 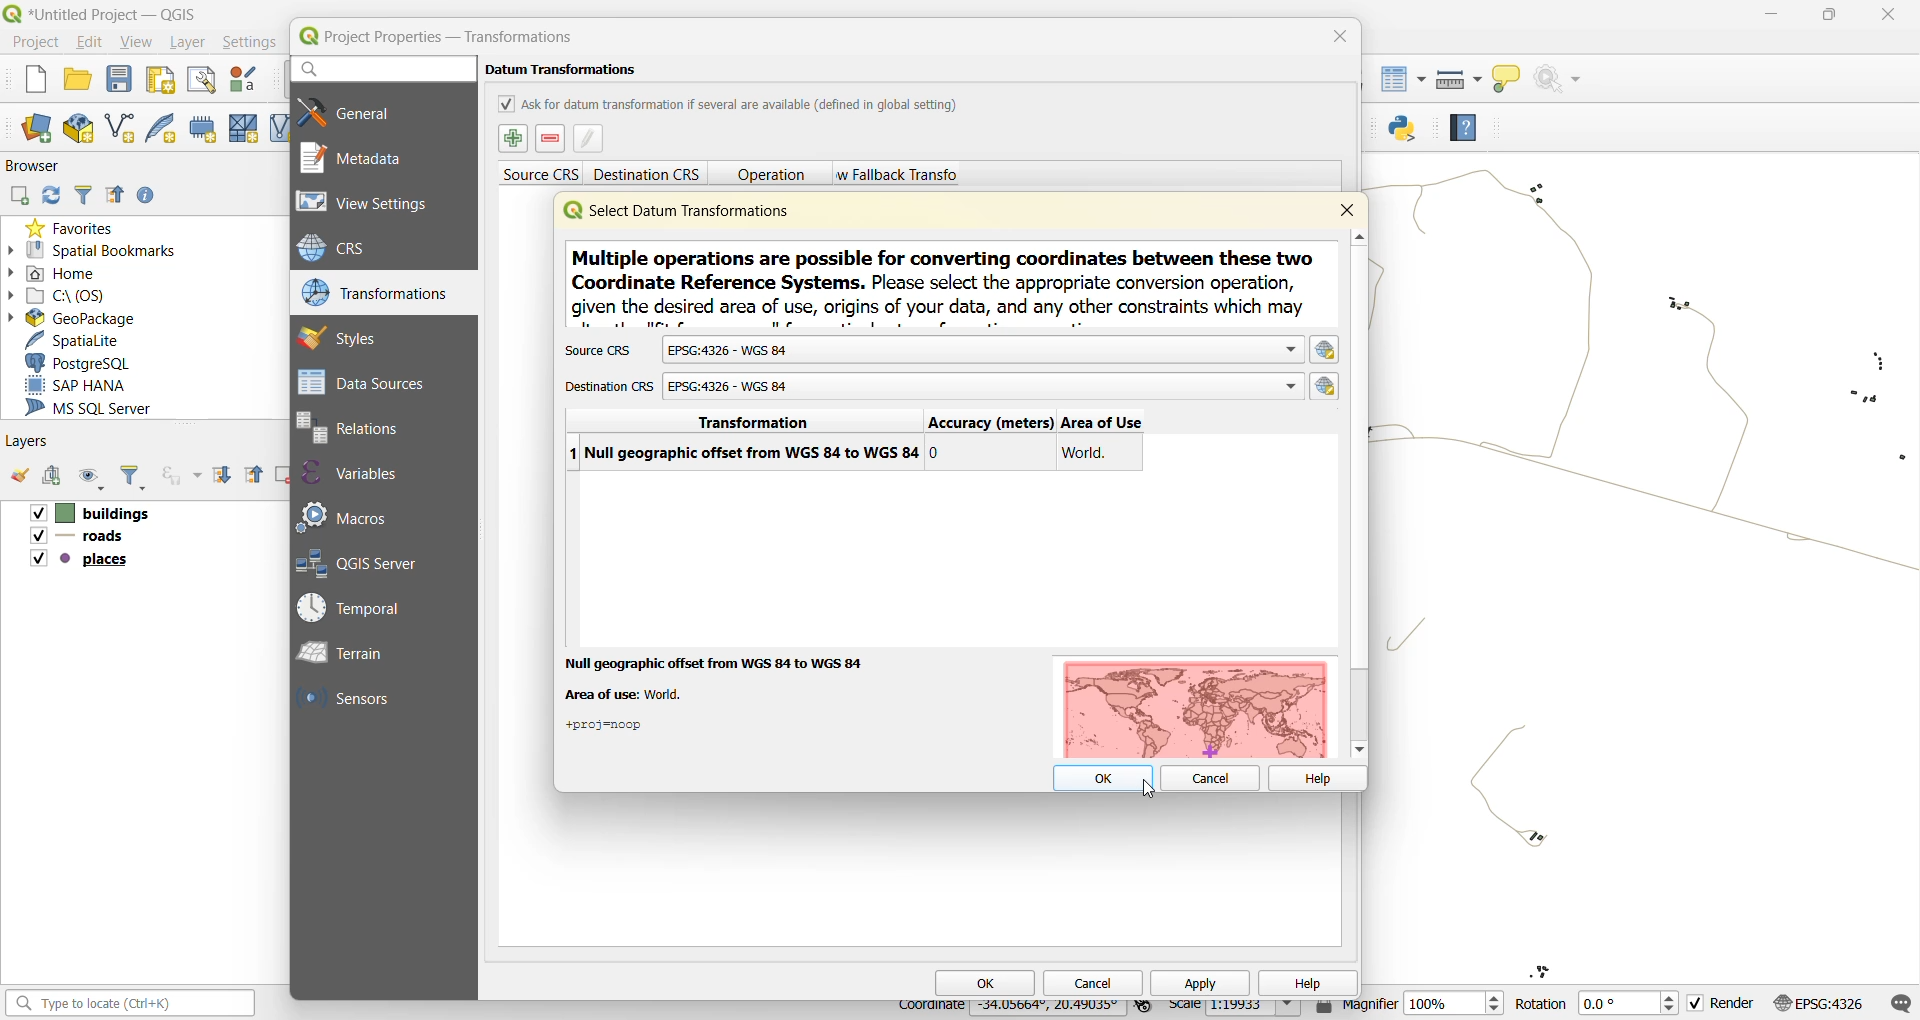 I want to click on postgresql, so click(x=84, y=365).